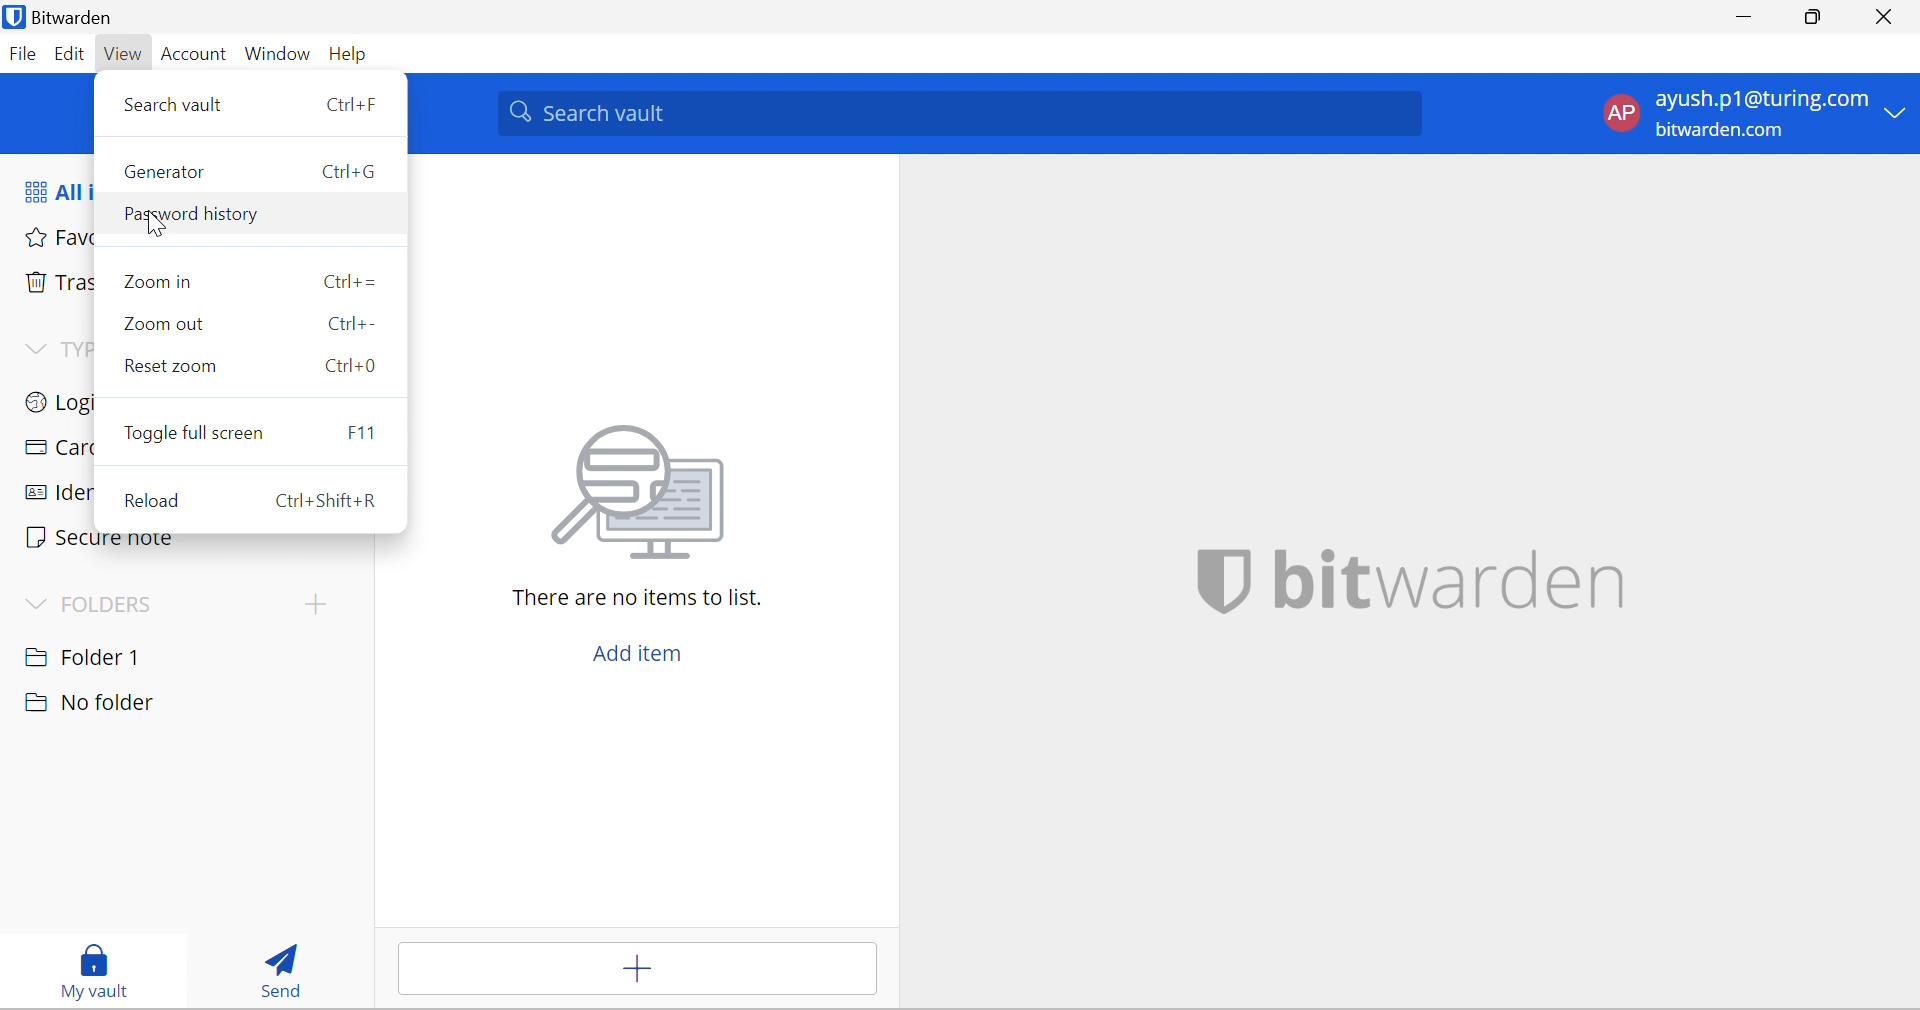 This screenshot has height=1010, width=1920. I want to click on search for file vector image, so click(633, 493).